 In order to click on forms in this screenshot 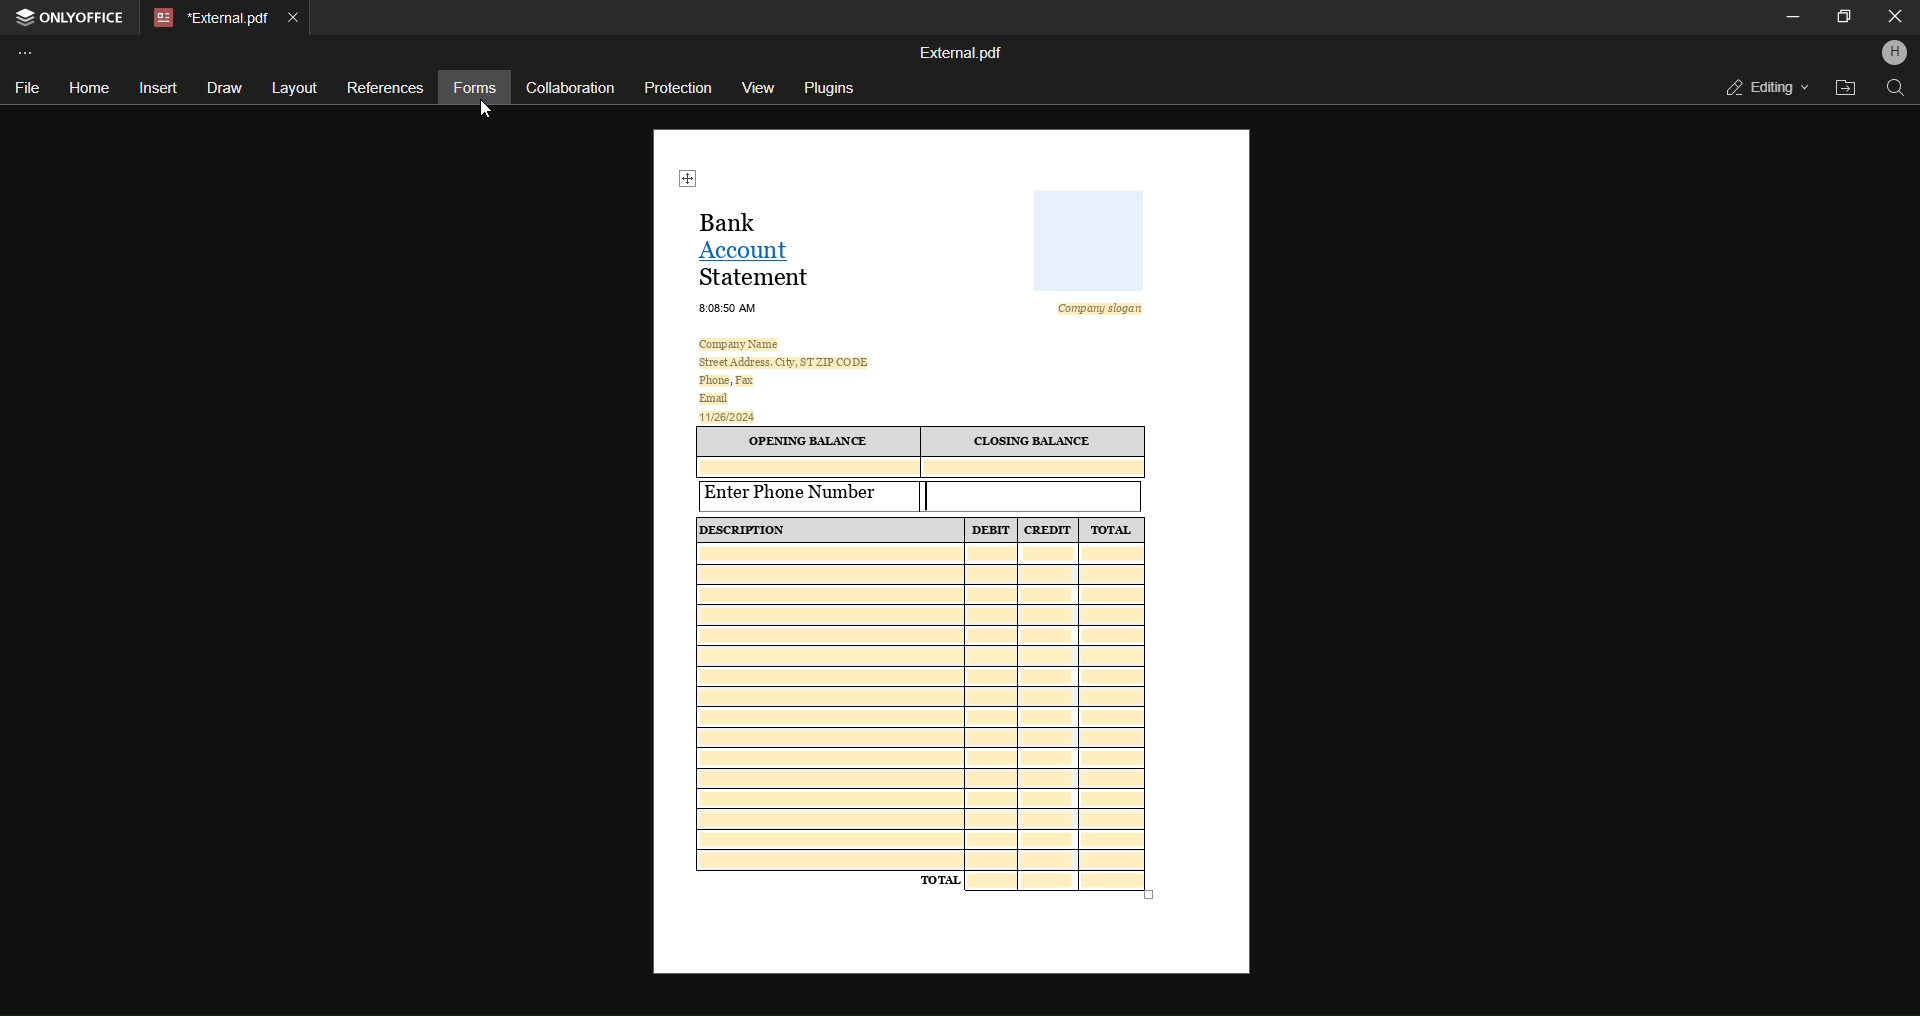, I will do `click(471, 88)`.